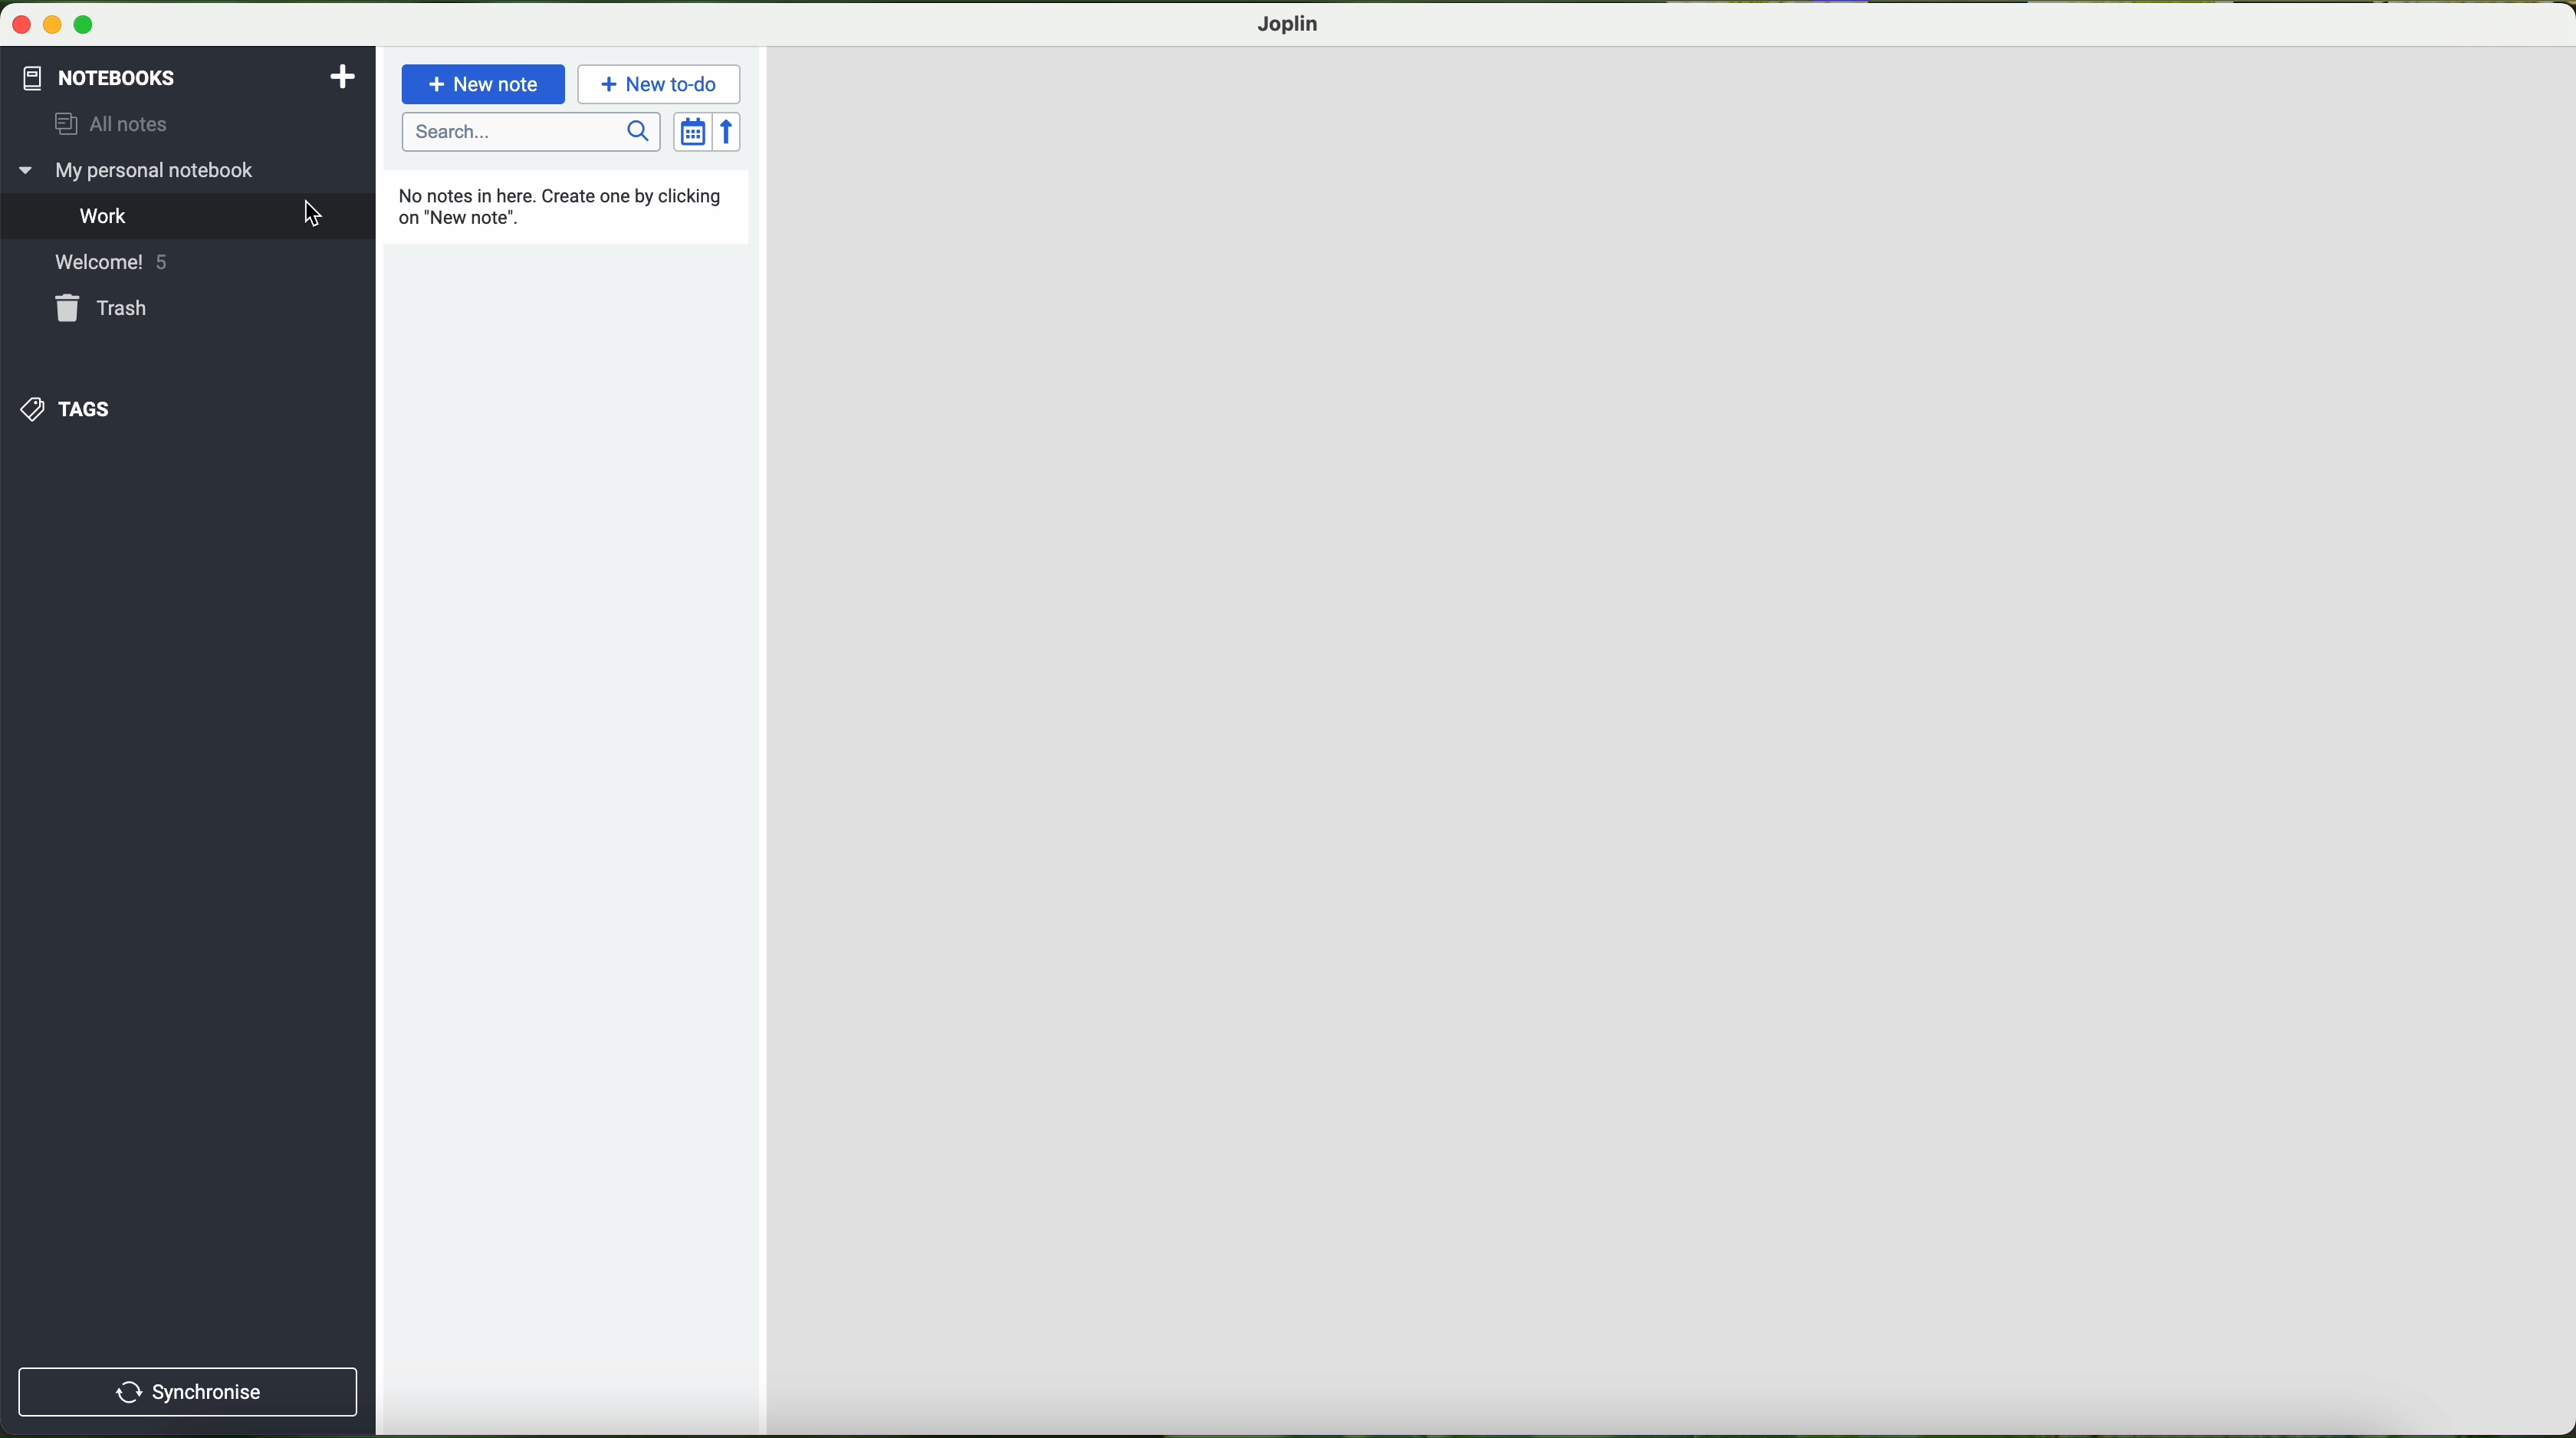 The image size is (2576, 1438). Describe the element at coordinates (103, 125) in the screenshot. I see `all notes` at that location.